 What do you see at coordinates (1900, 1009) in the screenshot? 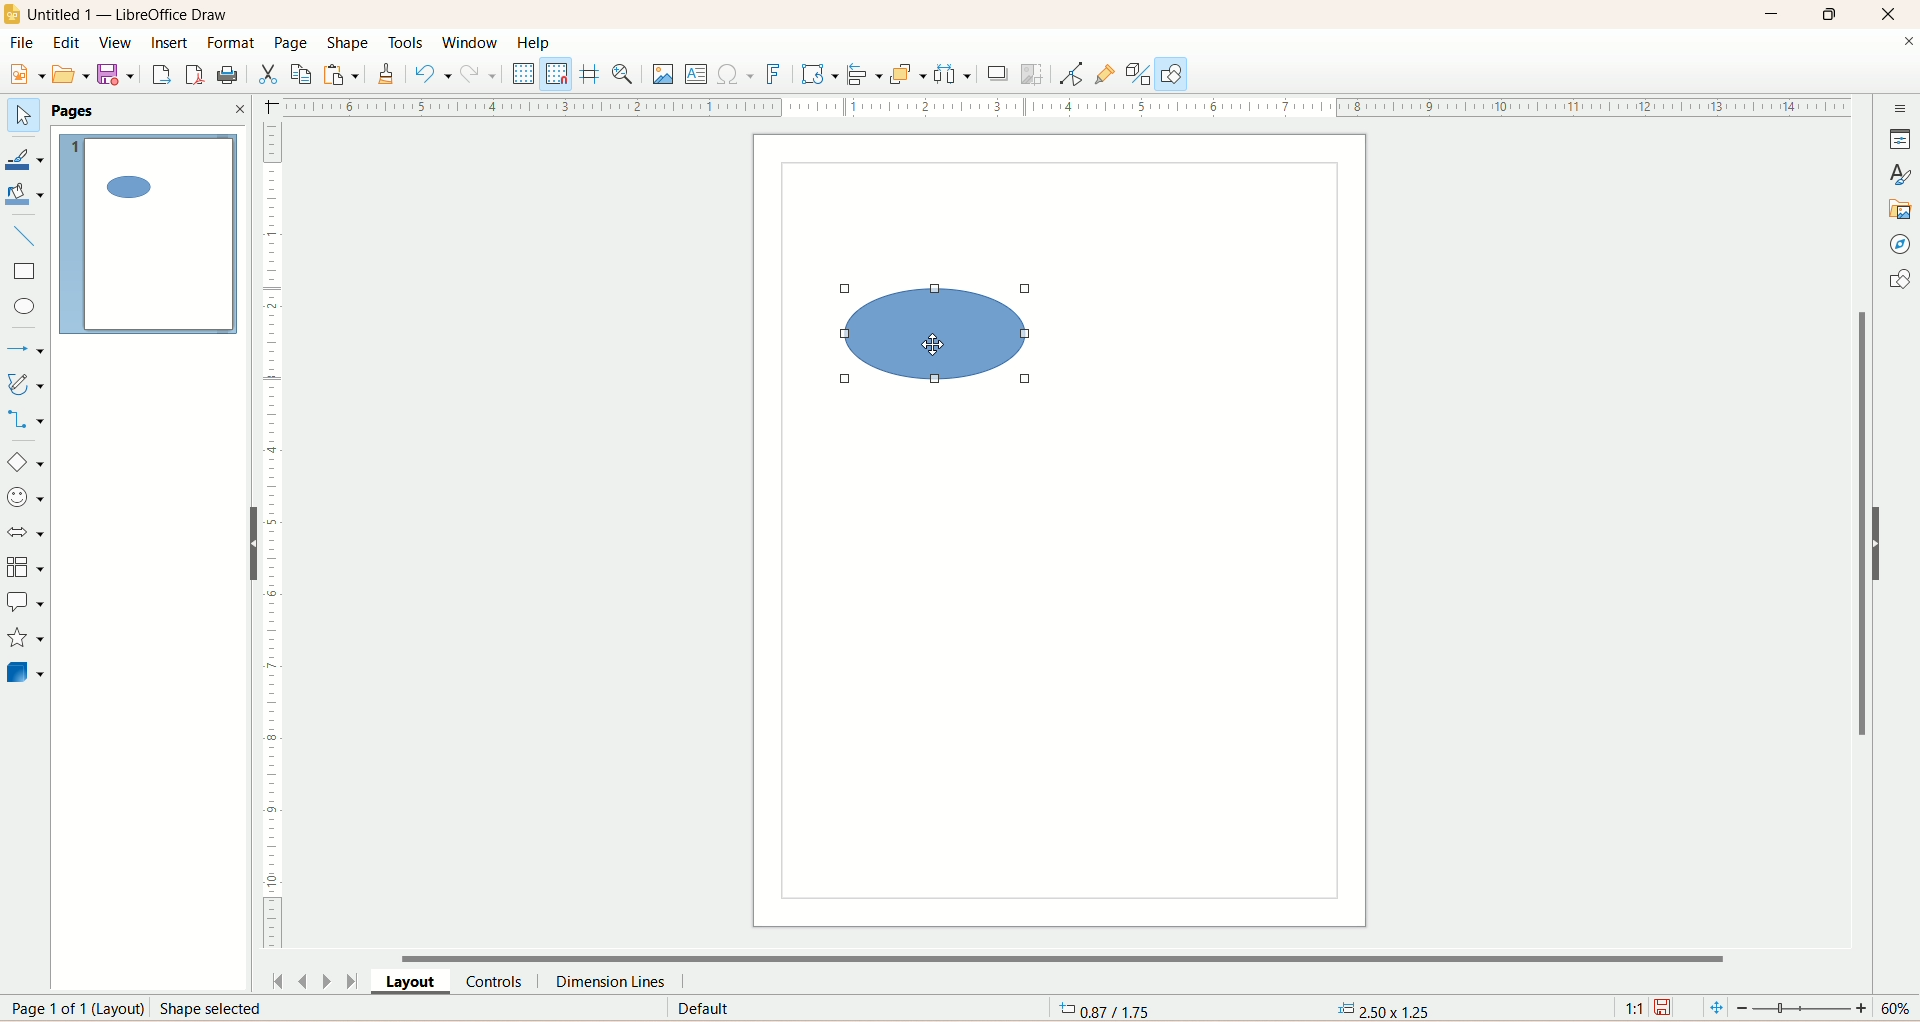
I see `zoom percentage` at bounding box center [1900, 1009].